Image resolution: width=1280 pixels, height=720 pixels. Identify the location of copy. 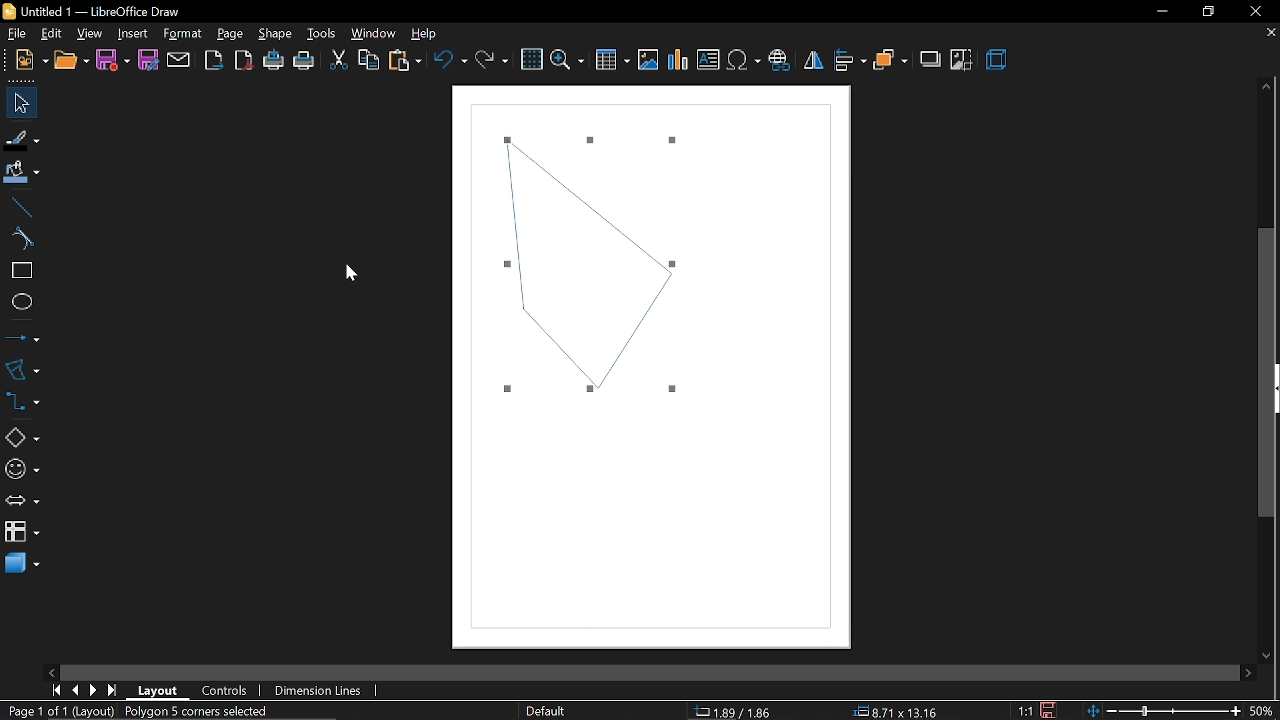
(366, 60).